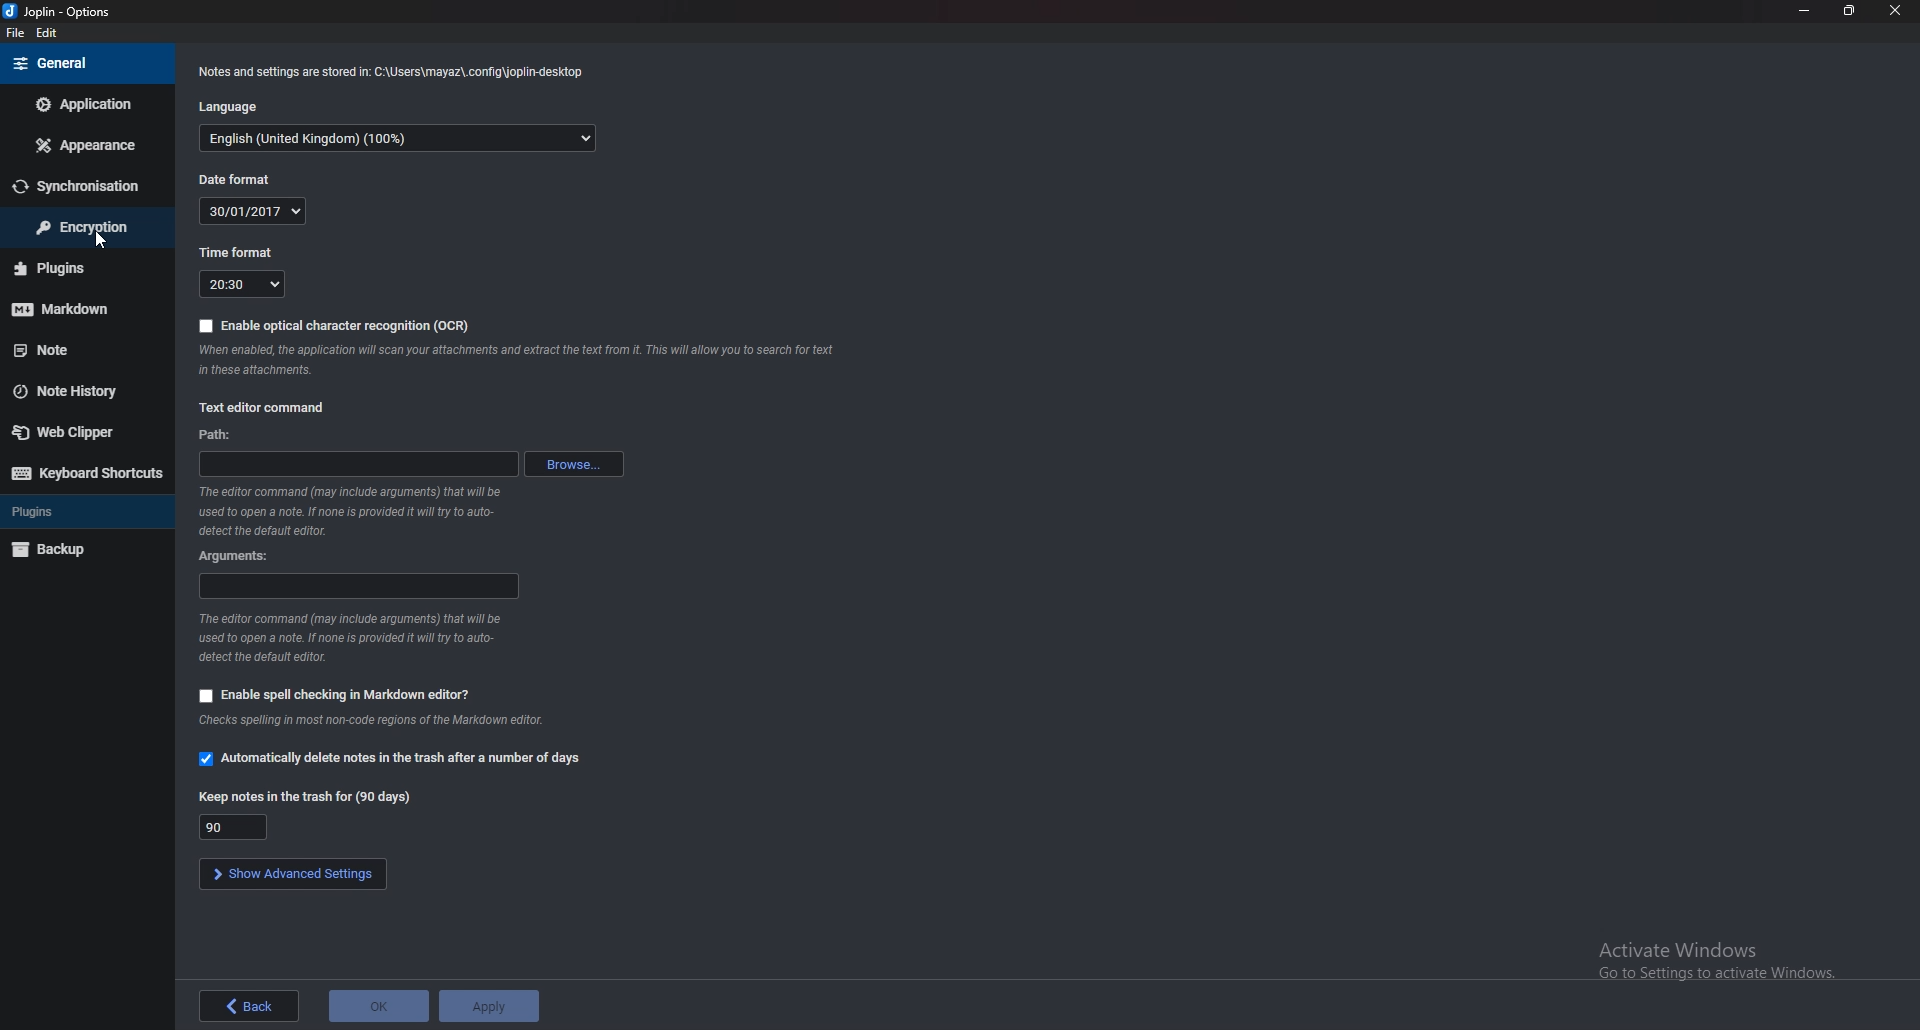 The image size is (1920, 1030). Describe the element at coordinates (219, 435) in the screenshot. I see `path` at that location.